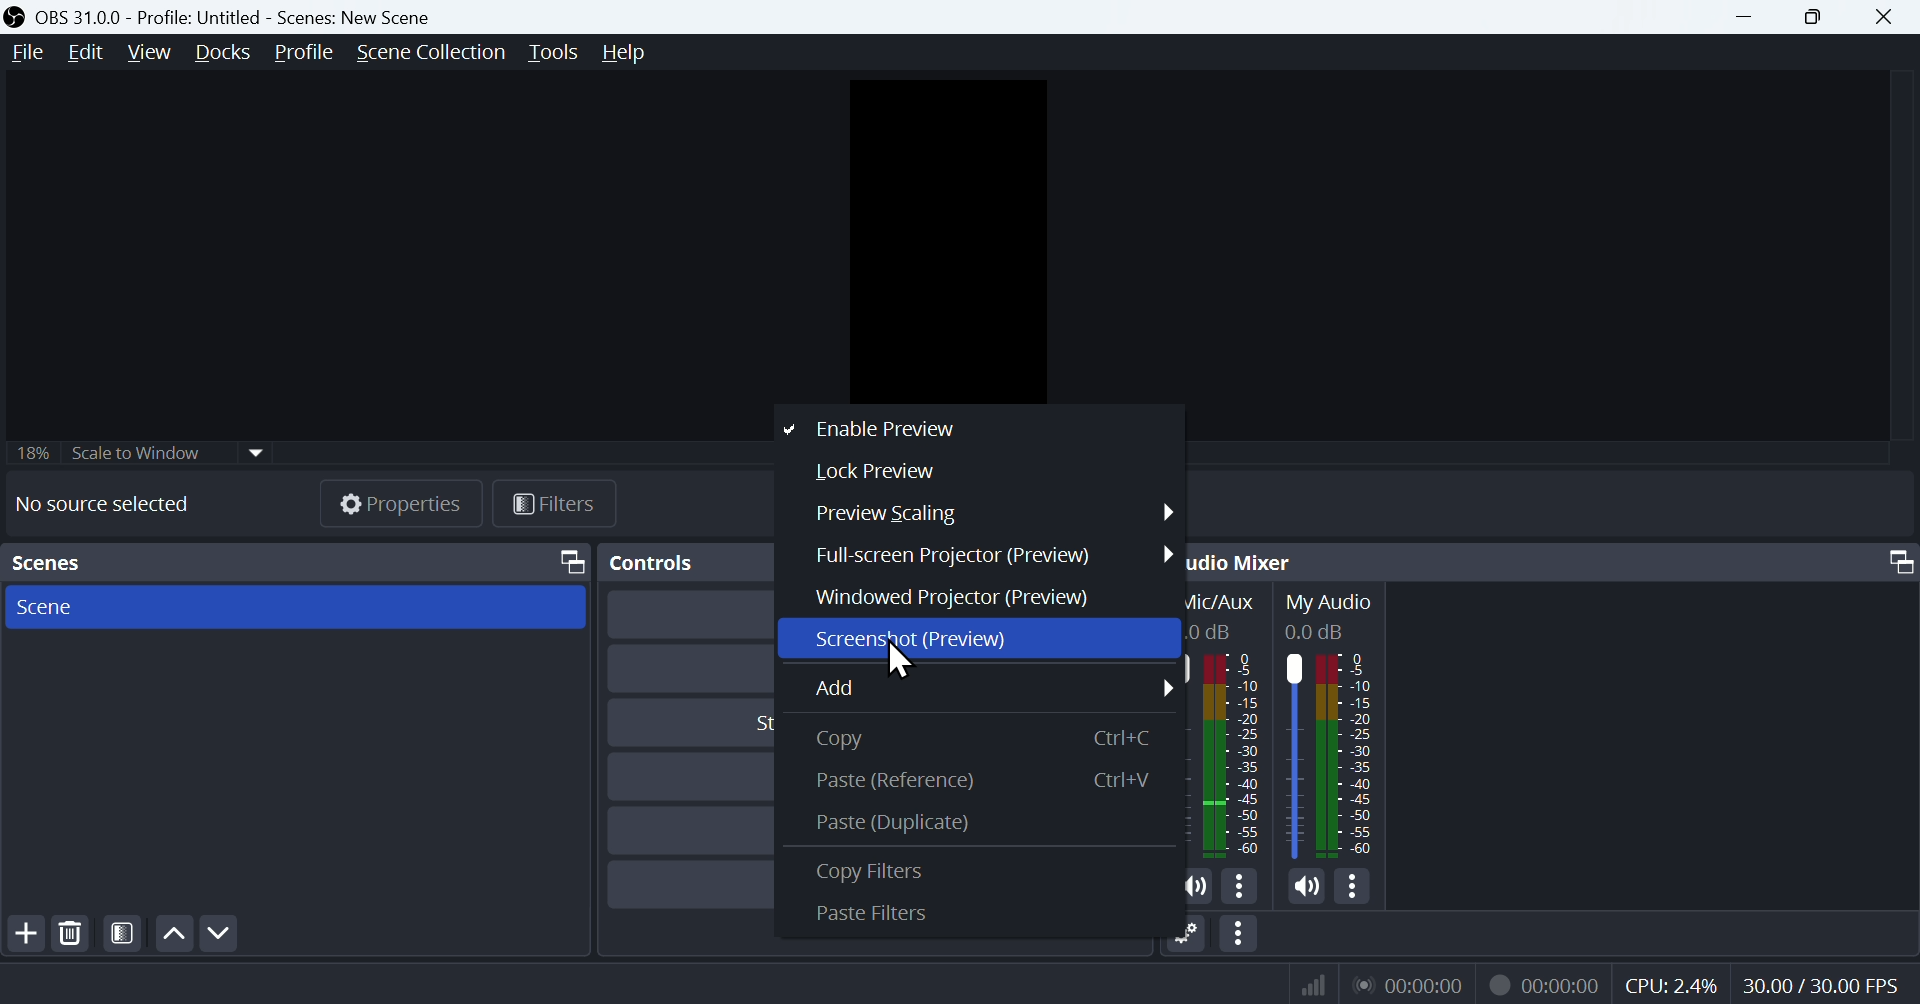 This screenshot has width=1920, height=1004. What do you see at coordinates (1191, 884) in the screenshot?
I see `Mute/Unmute` at bounding box center [1191, 884].